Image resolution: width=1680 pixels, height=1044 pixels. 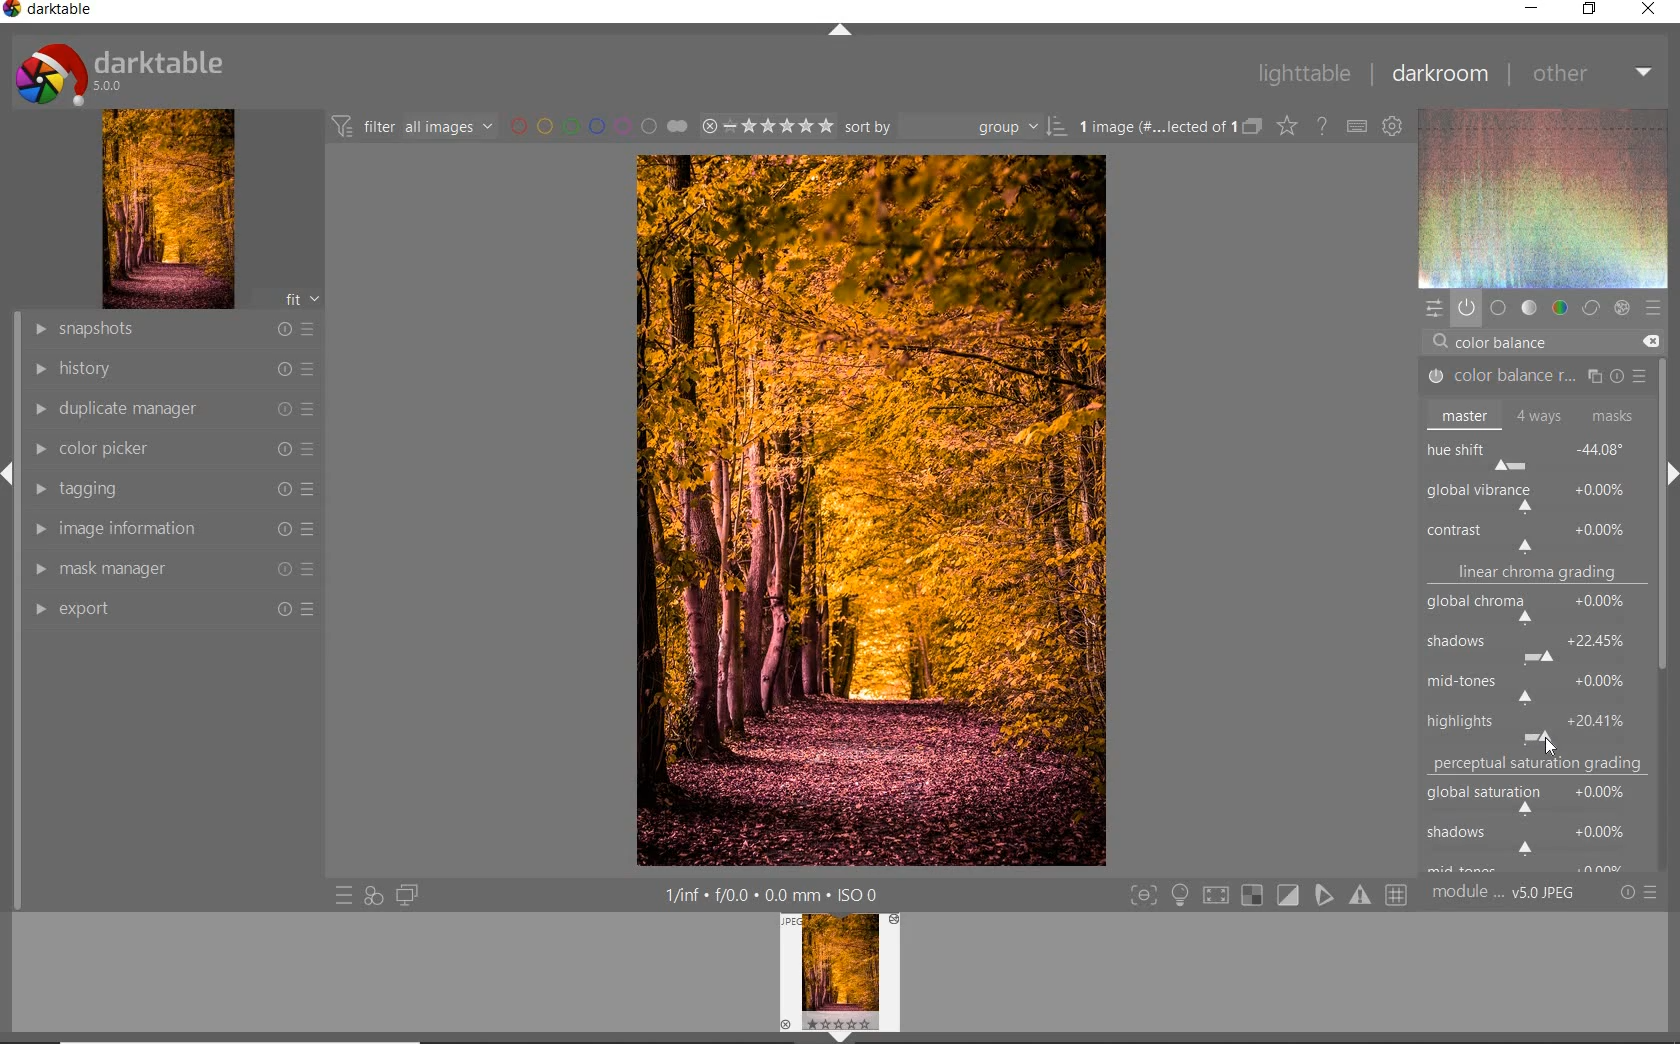 I want to click on reset or preset & preference, so click(x=1637, y=893).